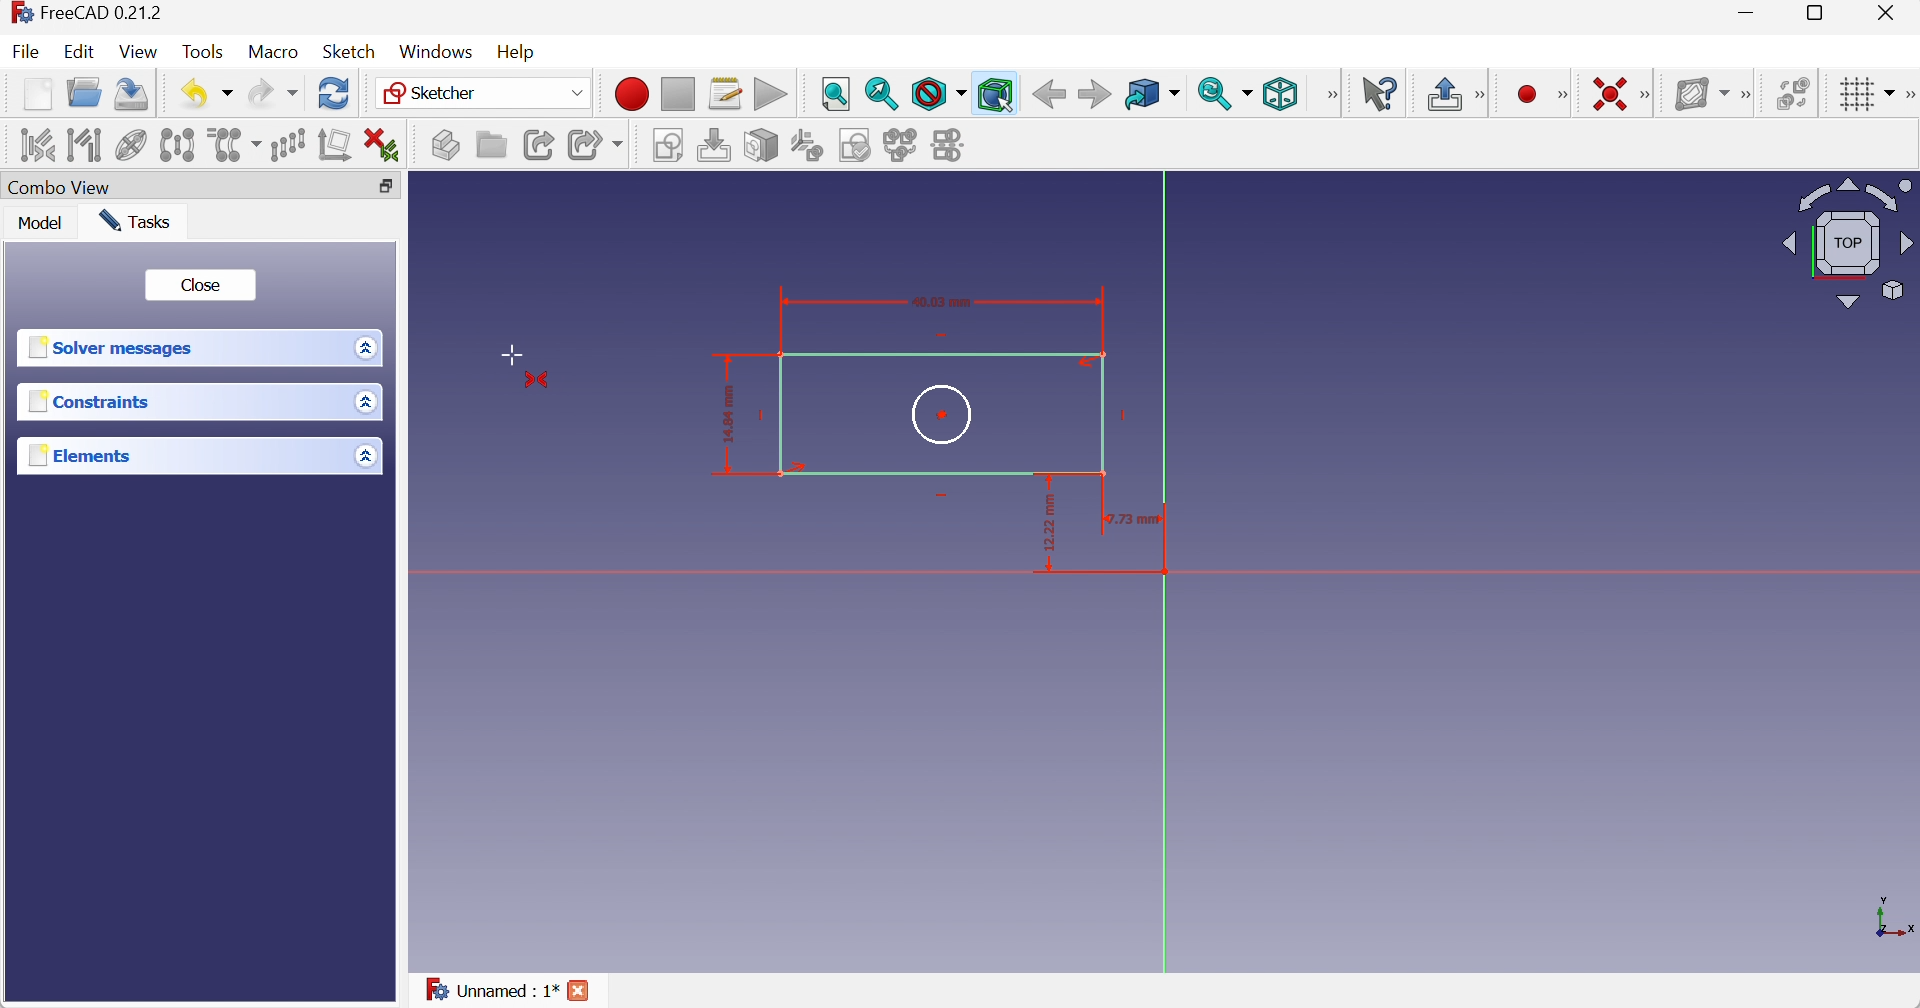 Image resolution: width=1920 pixels, height=1008 pixels. What do you see at coordinates (1870, 95) in the screenshot?
I see `Toggle grid` at bounding box center [1870, 95].